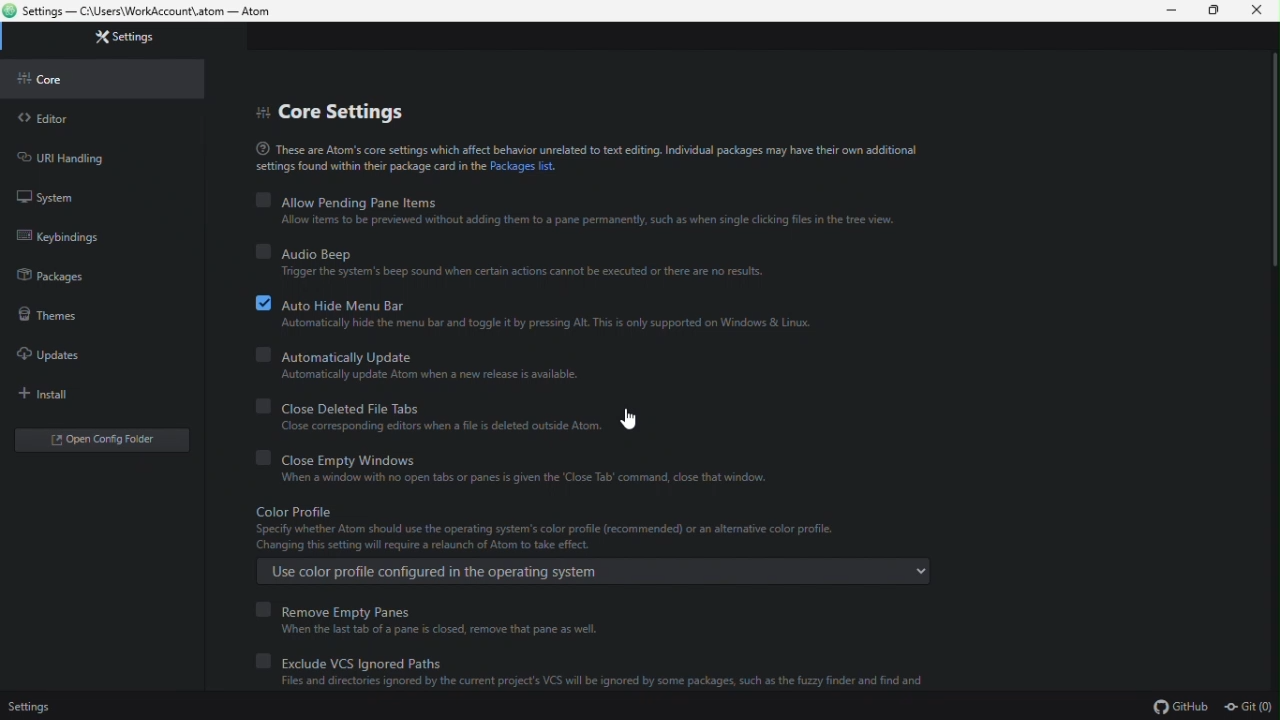 The width and height of the screenshot is (1280, 720). What do you see at coordinates (344, 609) in the screenshot?
I see `remove empty panes` at bounding box center [344, 609].